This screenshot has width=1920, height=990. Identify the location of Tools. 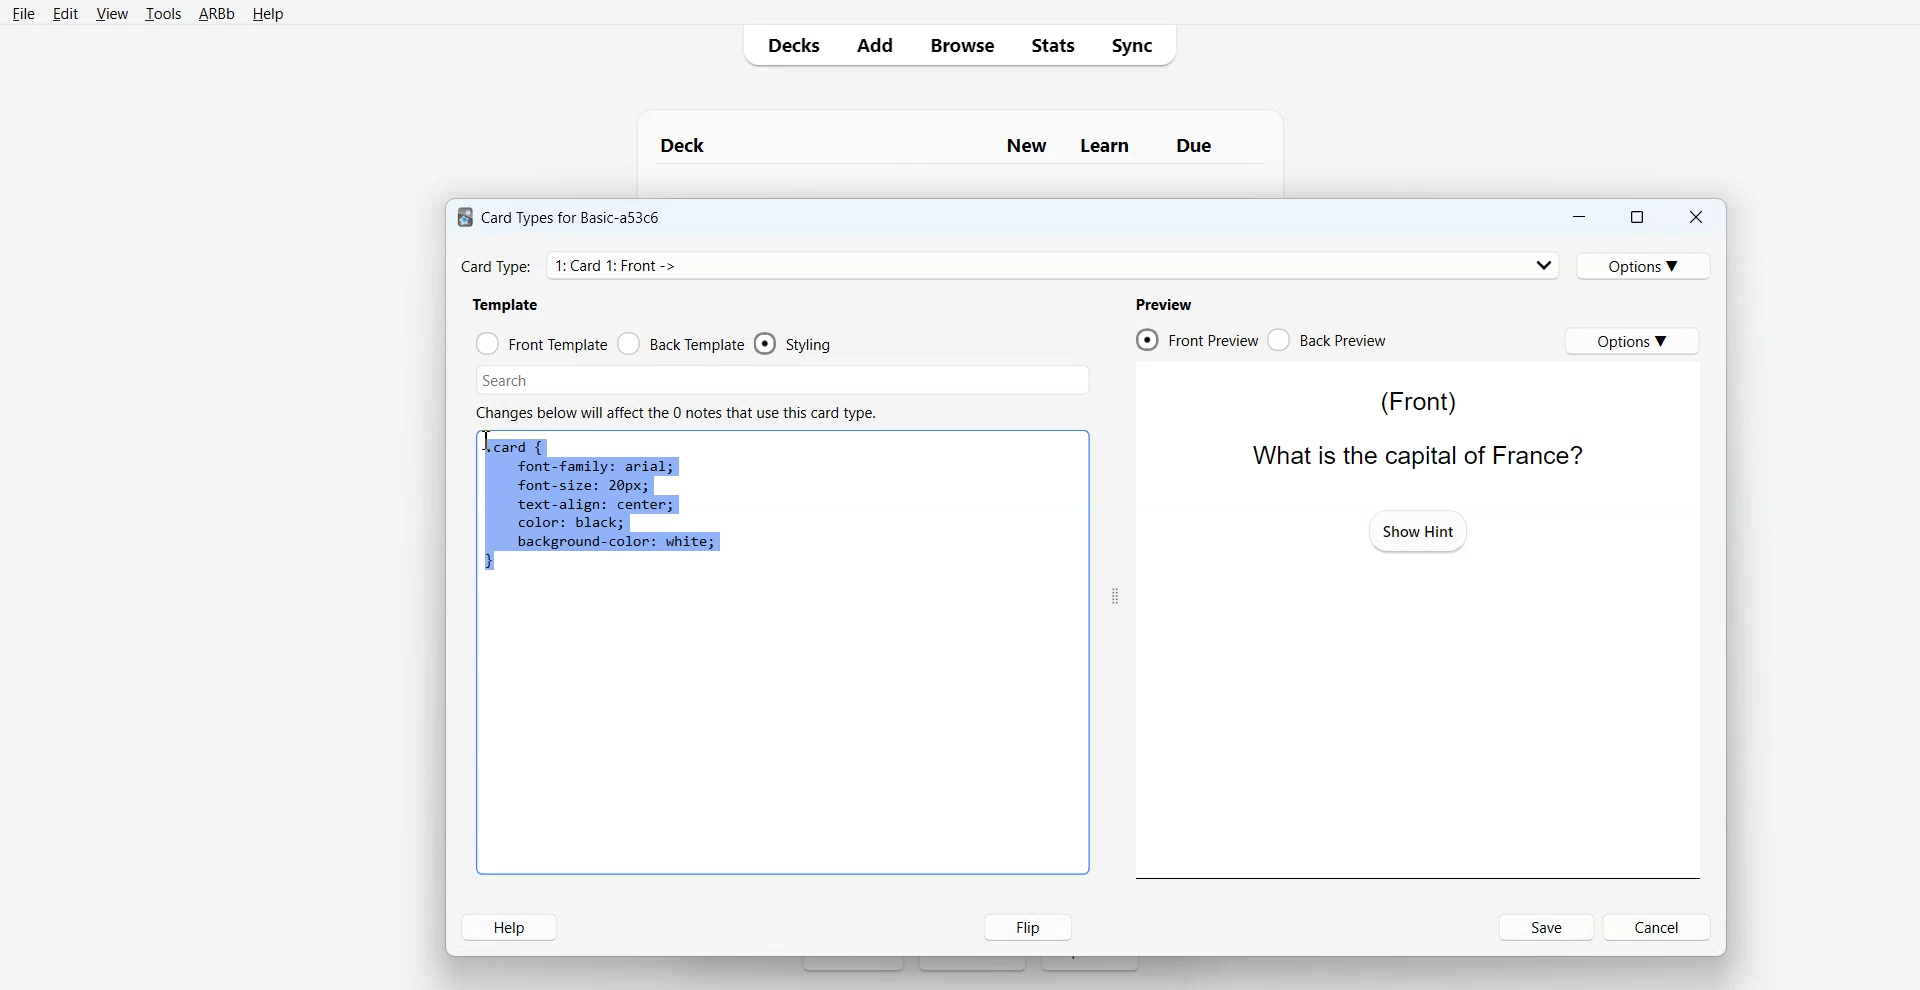
(163, 15).